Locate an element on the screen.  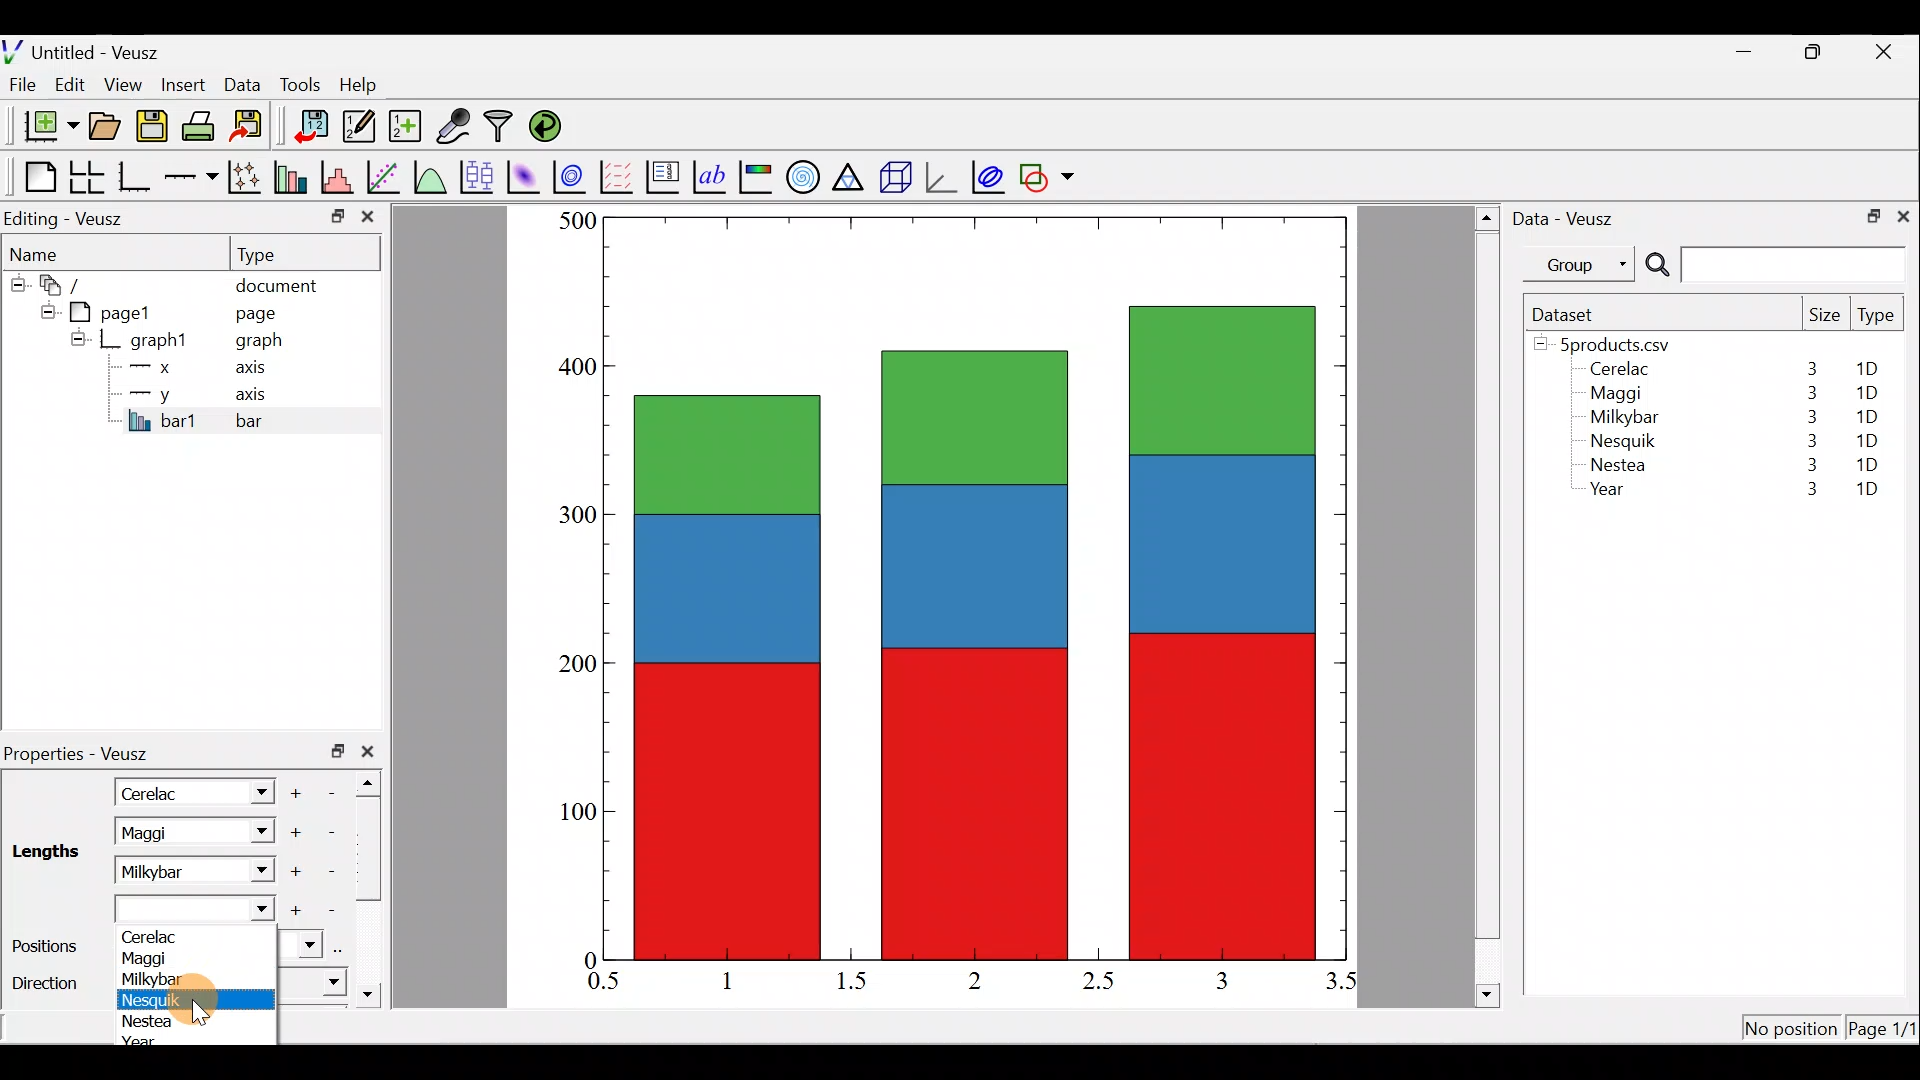
Type is located at coordinates (275, 253).